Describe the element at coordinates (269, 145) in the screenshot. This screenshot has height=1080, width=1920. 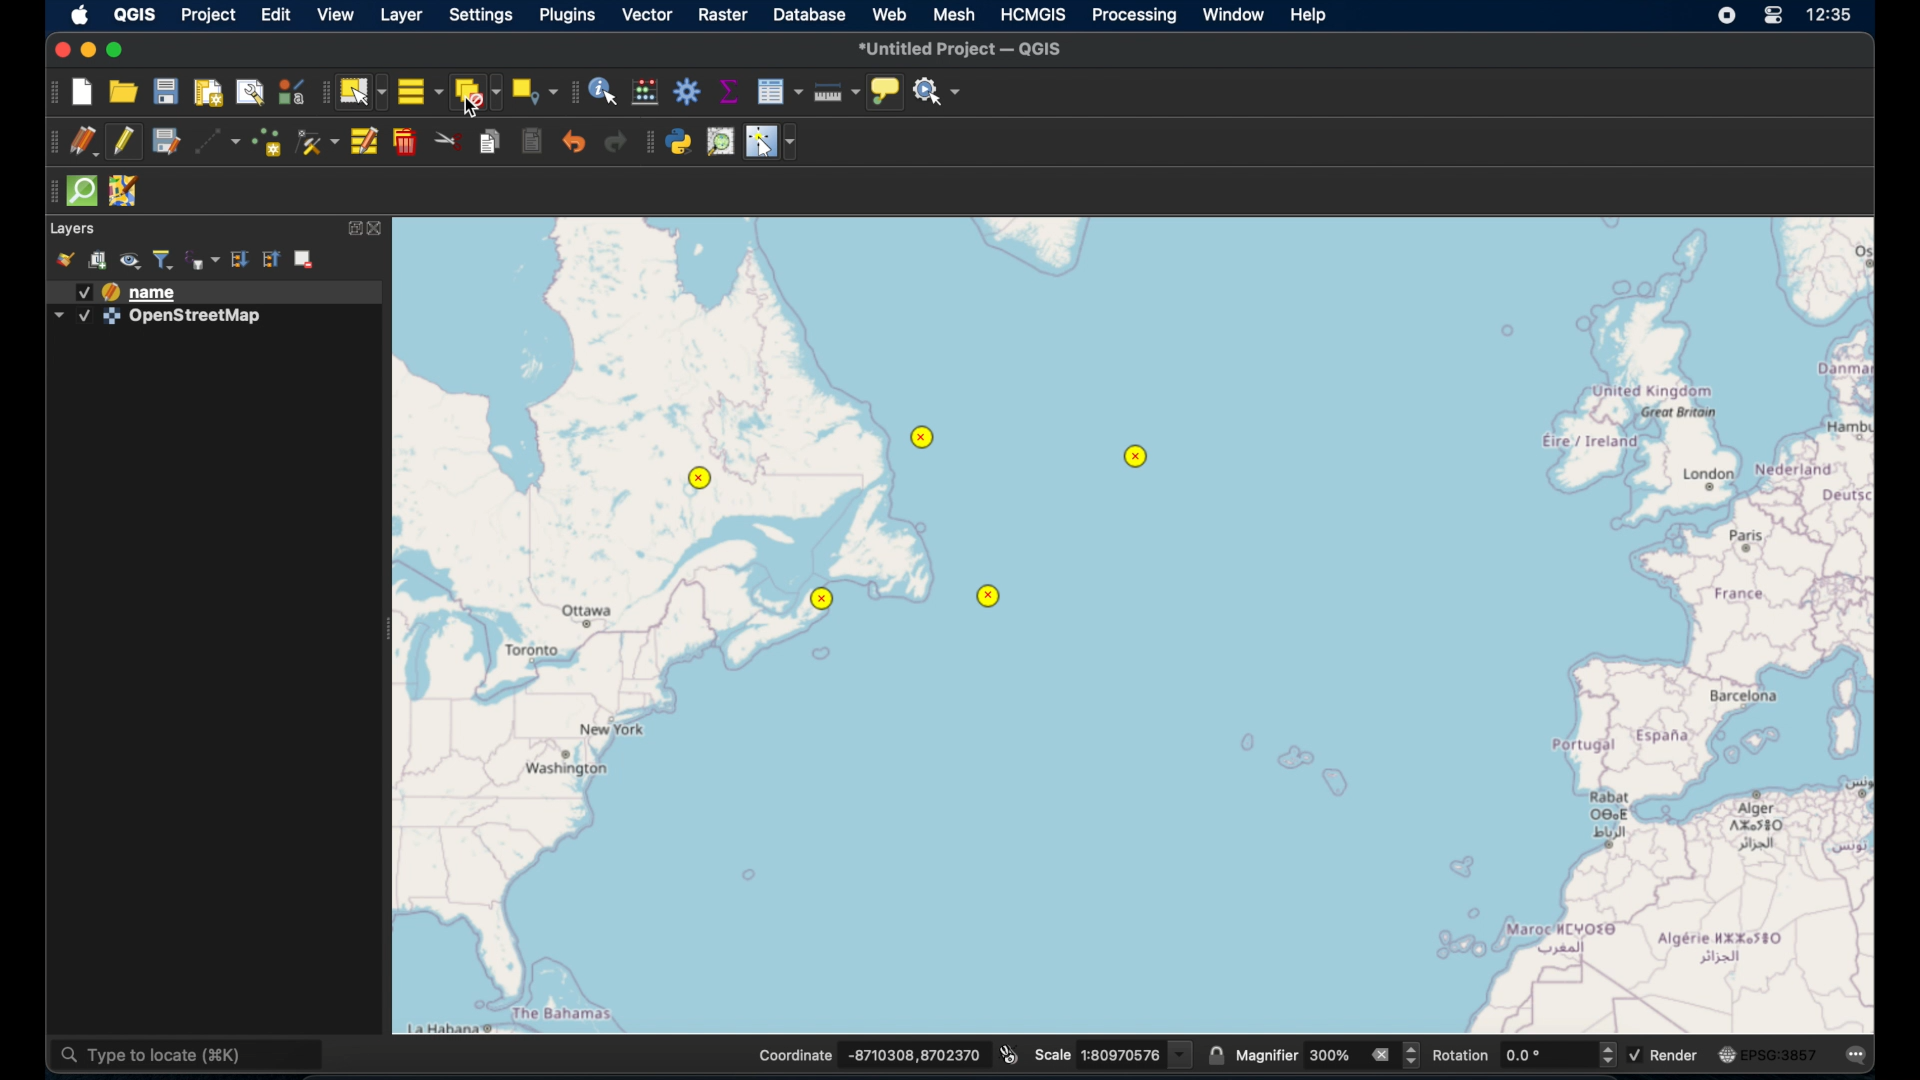
I see `add point feature` at that location.